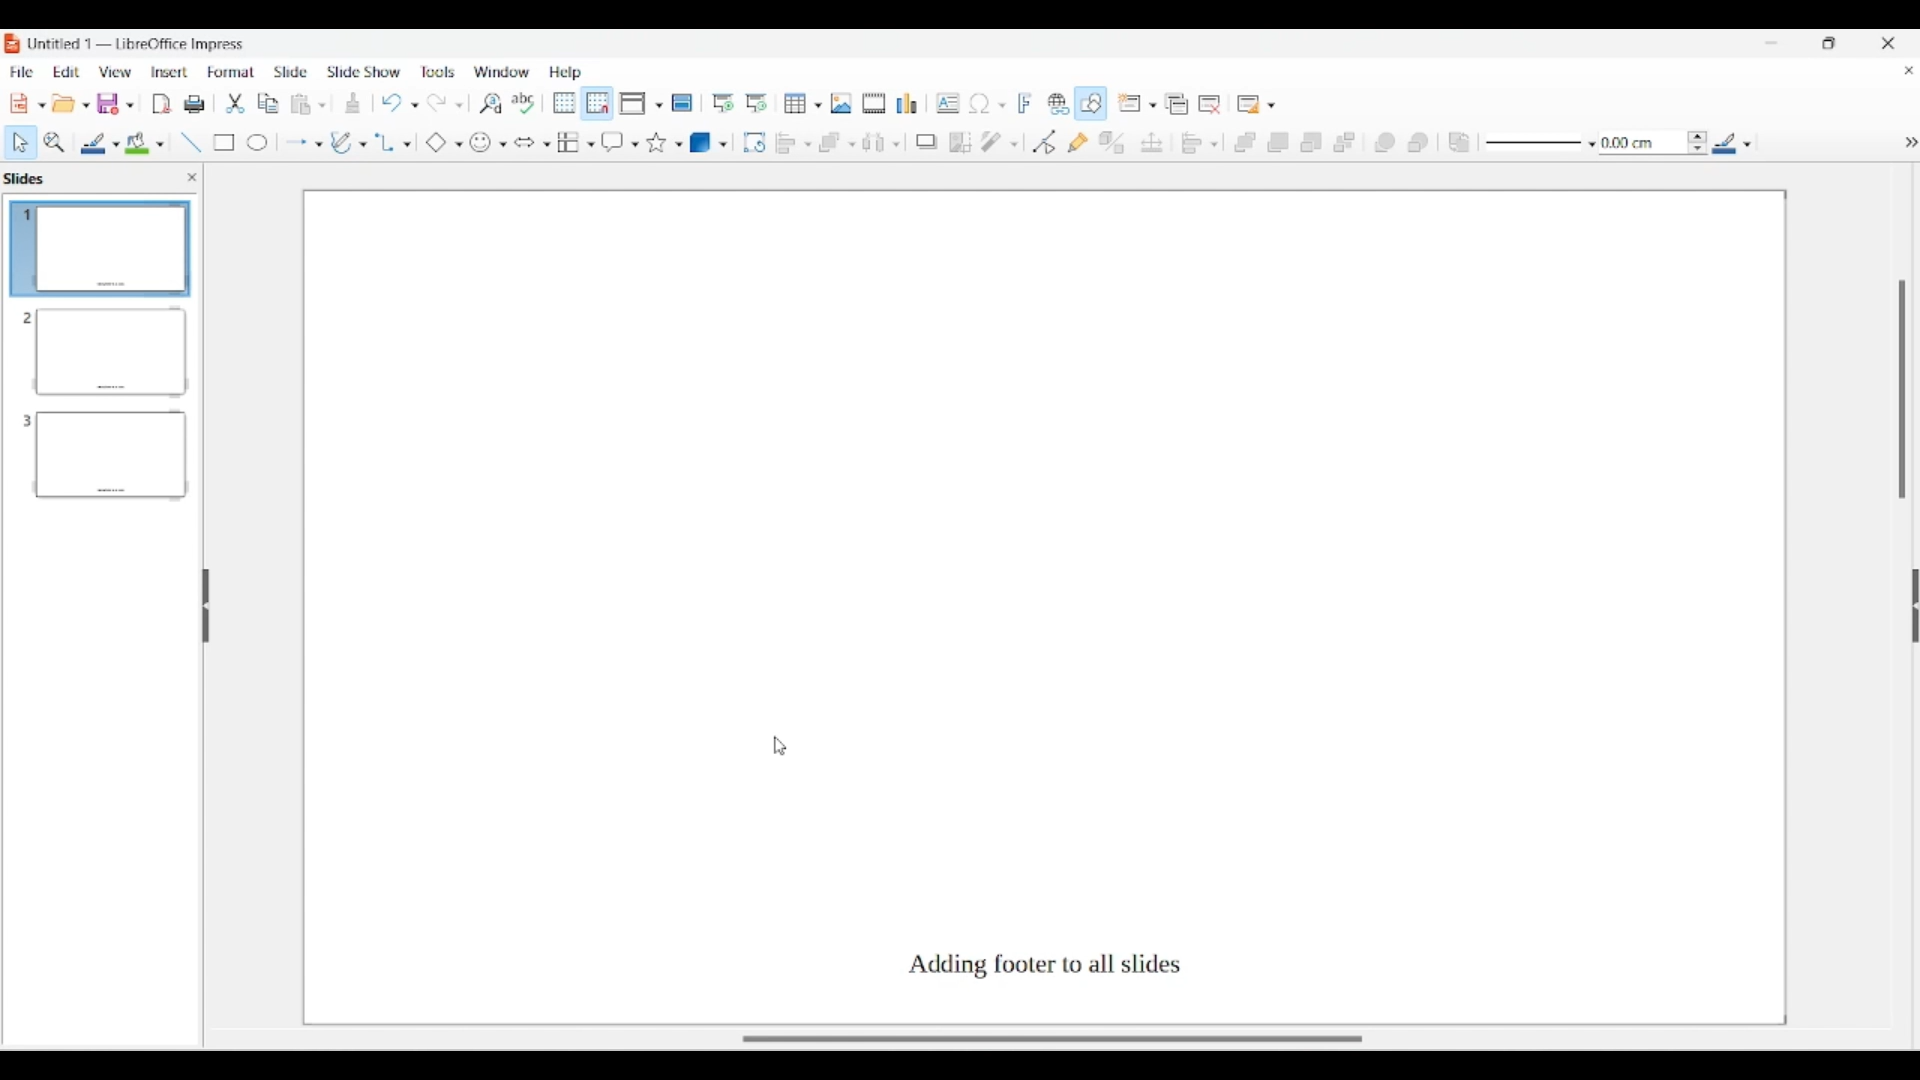  I want to click on Insert framework text, so click(1025, 103).